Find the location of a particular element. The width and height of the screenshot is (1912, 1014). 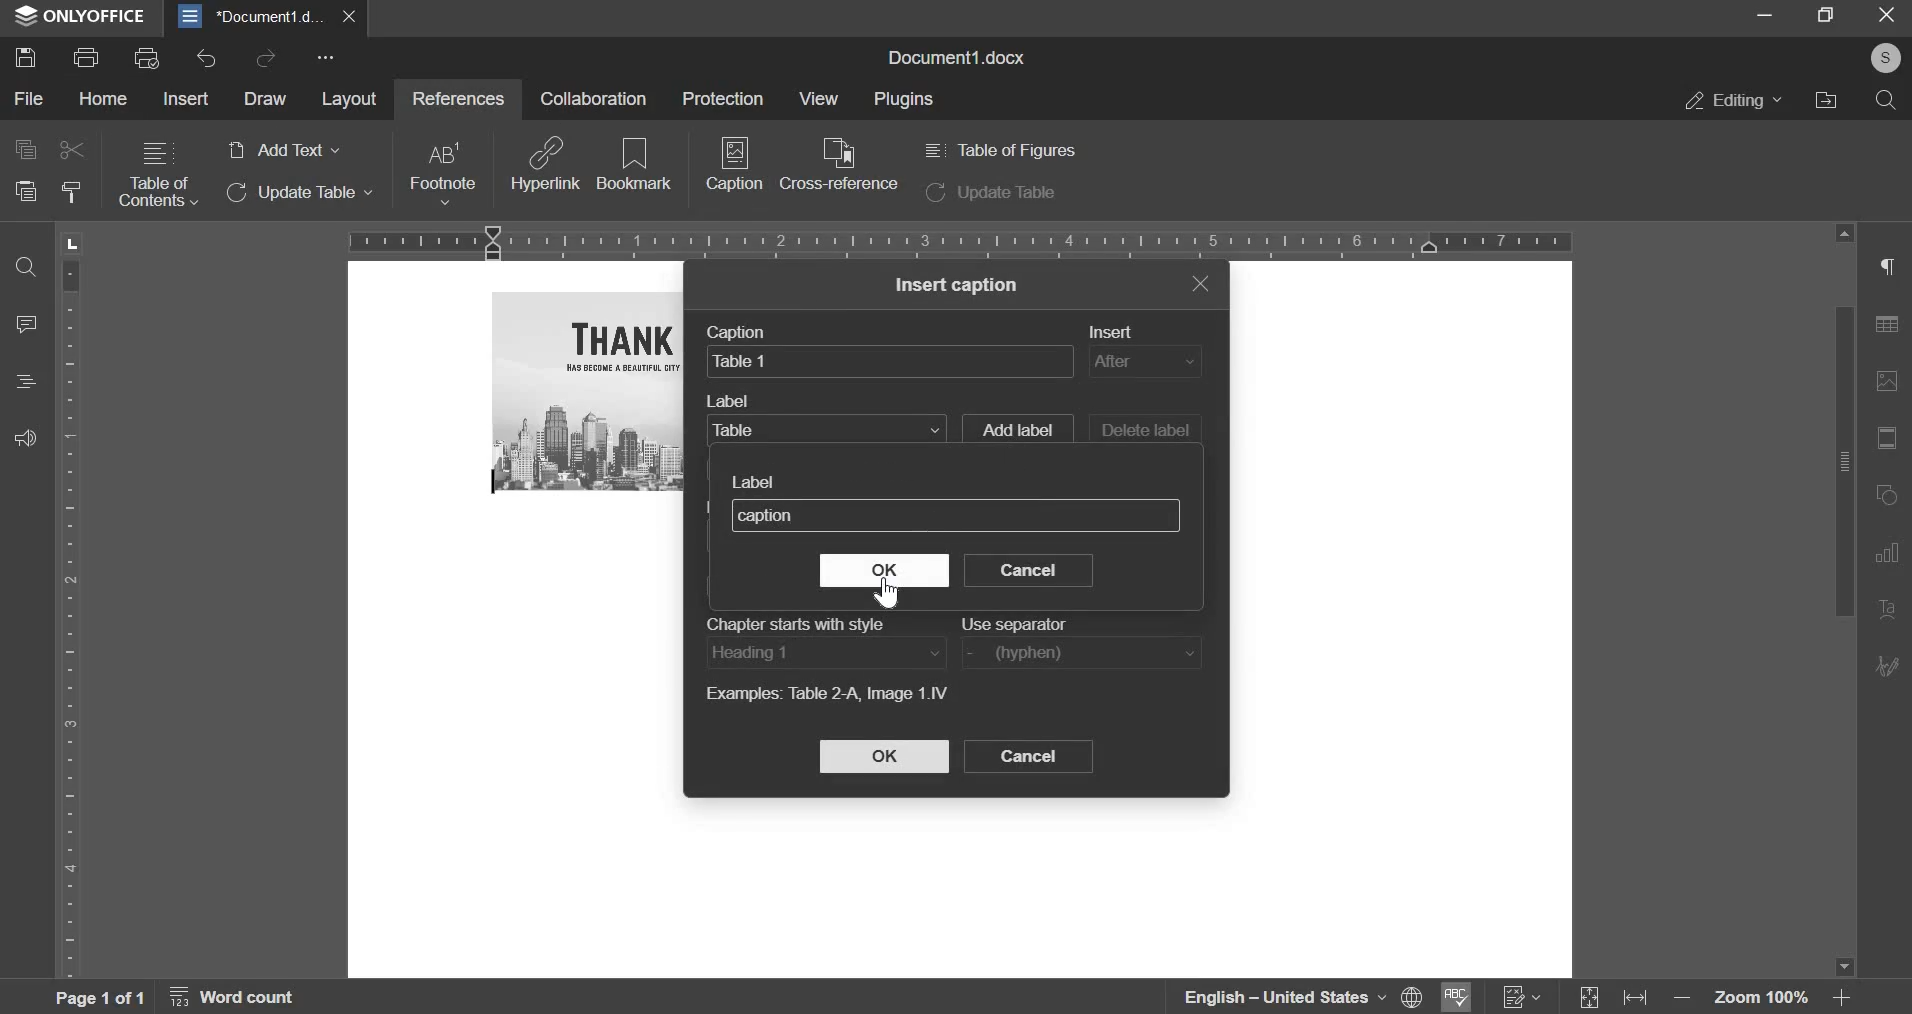

ok is located at coordinates (886, 569).